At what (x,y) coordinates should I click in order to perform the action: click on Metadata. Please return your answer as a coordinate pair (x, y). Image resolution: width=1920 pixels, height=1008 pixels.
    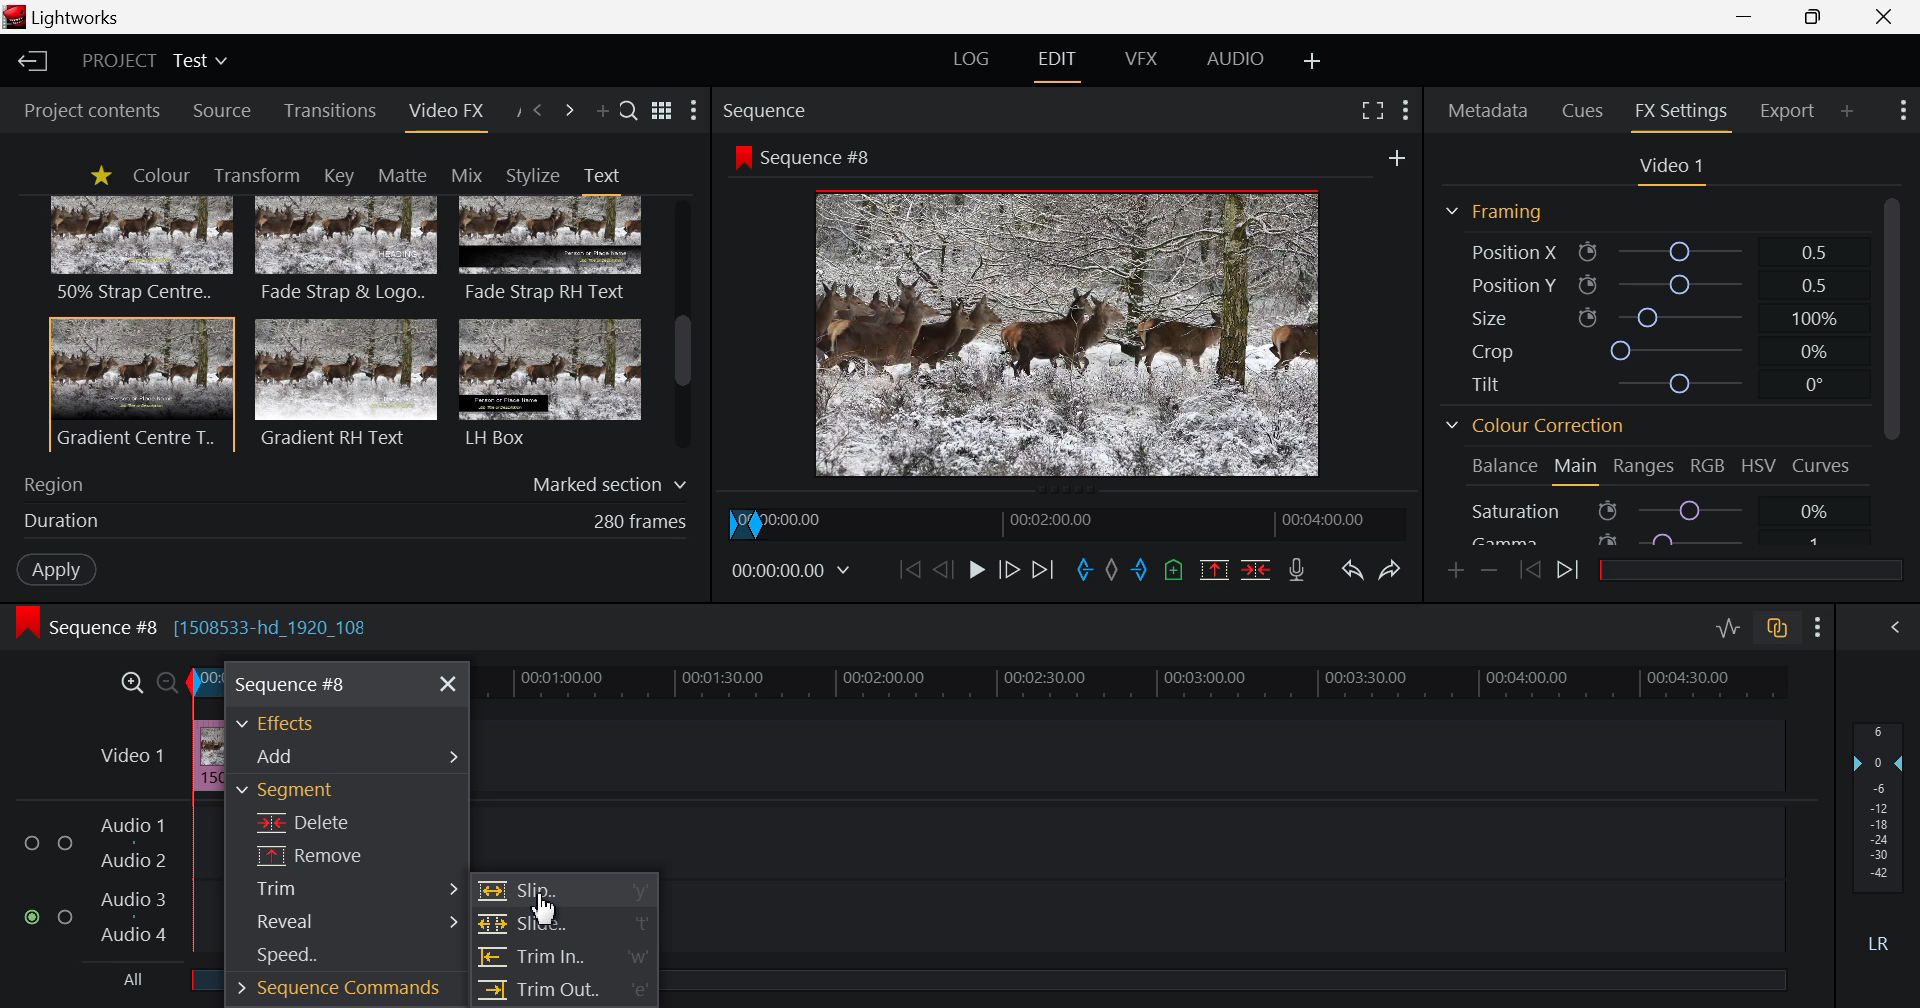
    Looking at the image, I should click on (1490, 107).